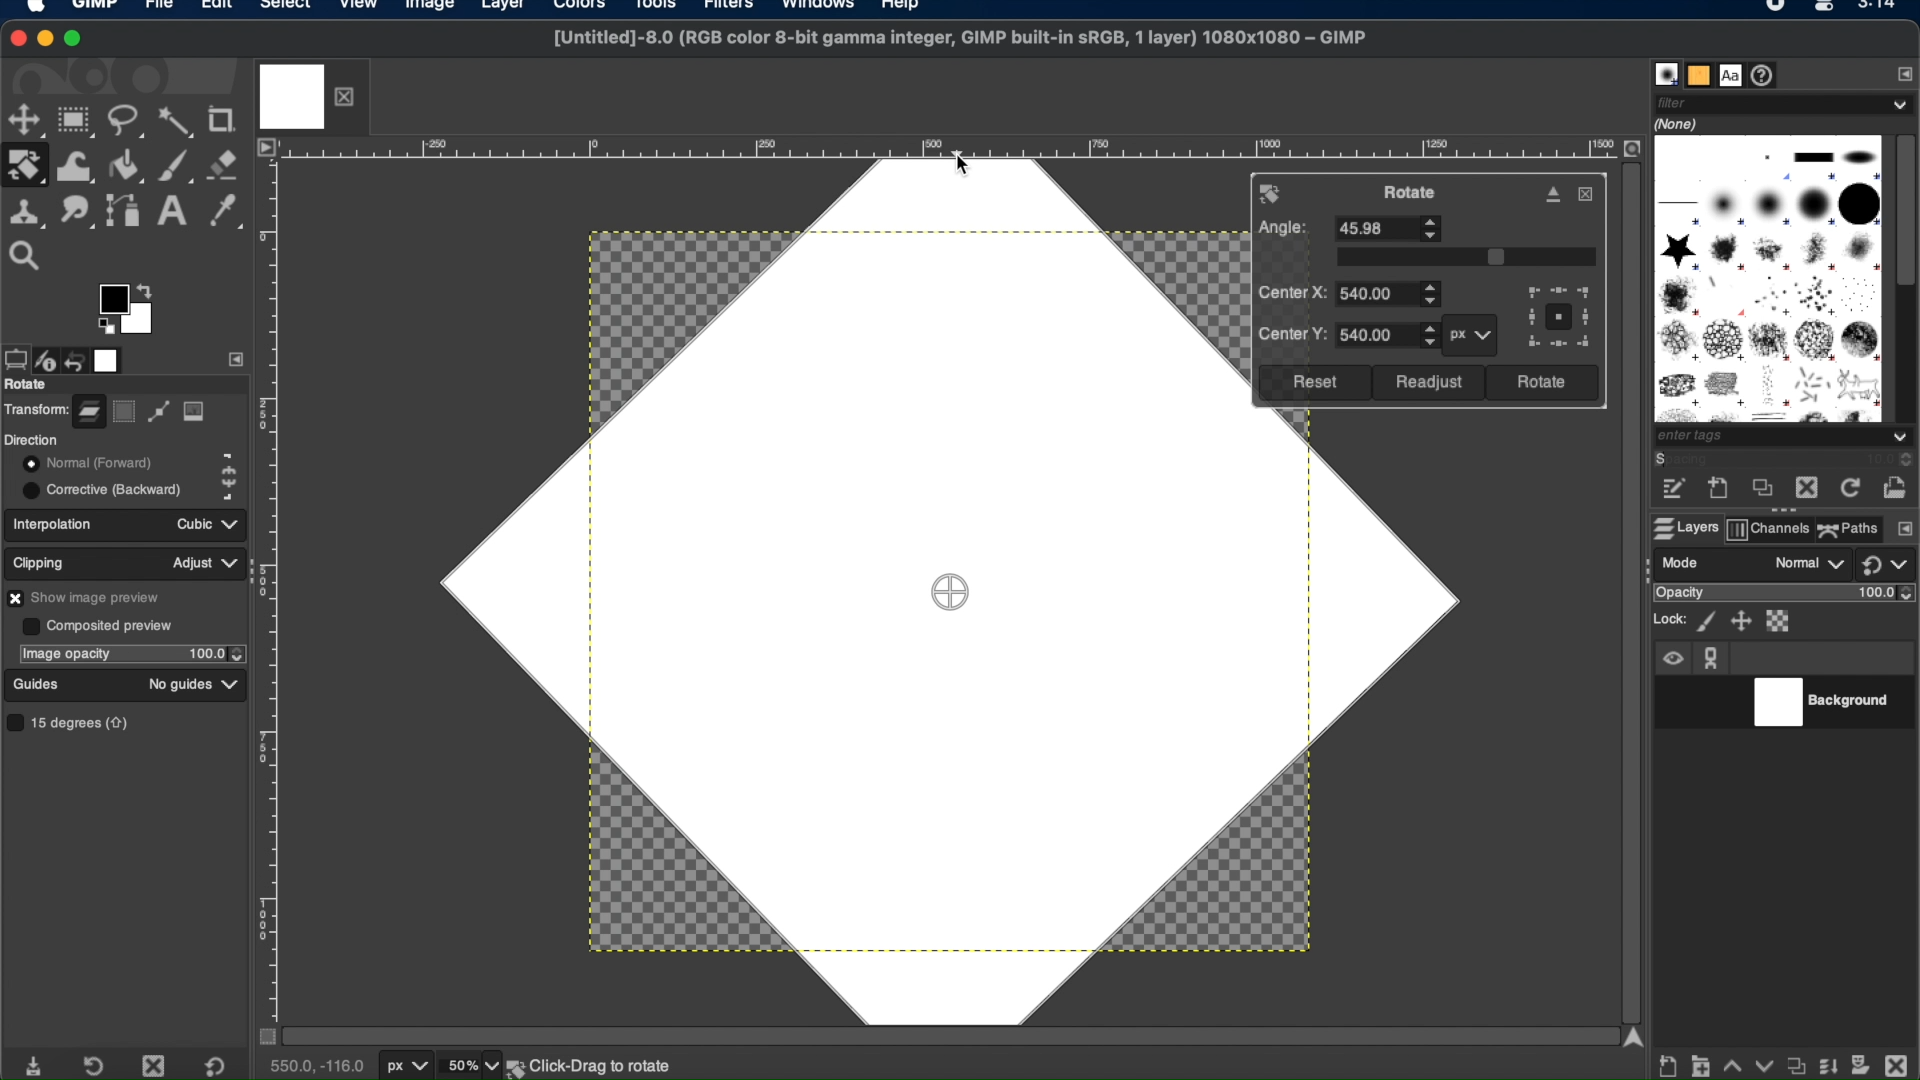 The width and height of the screenshot is (1920, 1080). Describe the element at coordinates (662, 8) in the screenshot. I see `tools` at that location.